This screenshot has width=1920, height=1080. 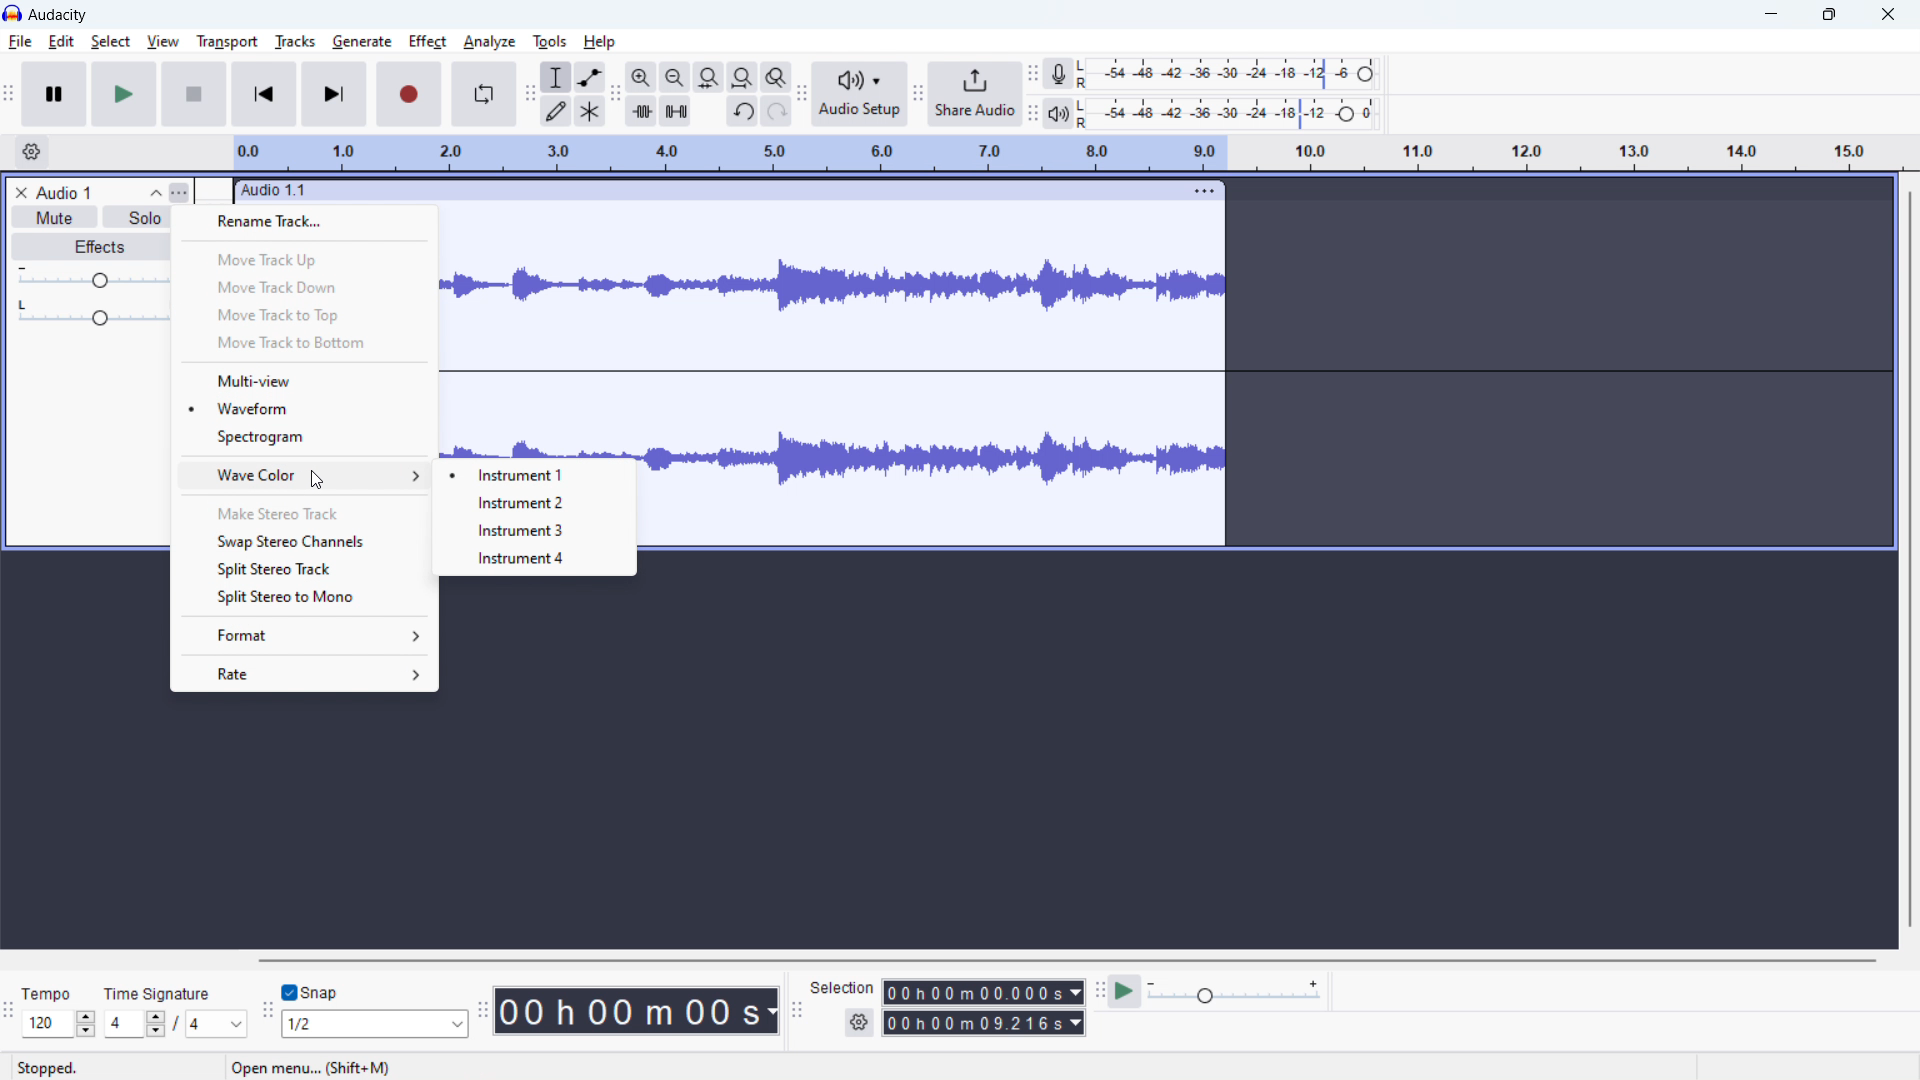 What do you see at coordinates (1066, 153) in the screenshot?
I see `timeline` at bounding box center [1066, 153].